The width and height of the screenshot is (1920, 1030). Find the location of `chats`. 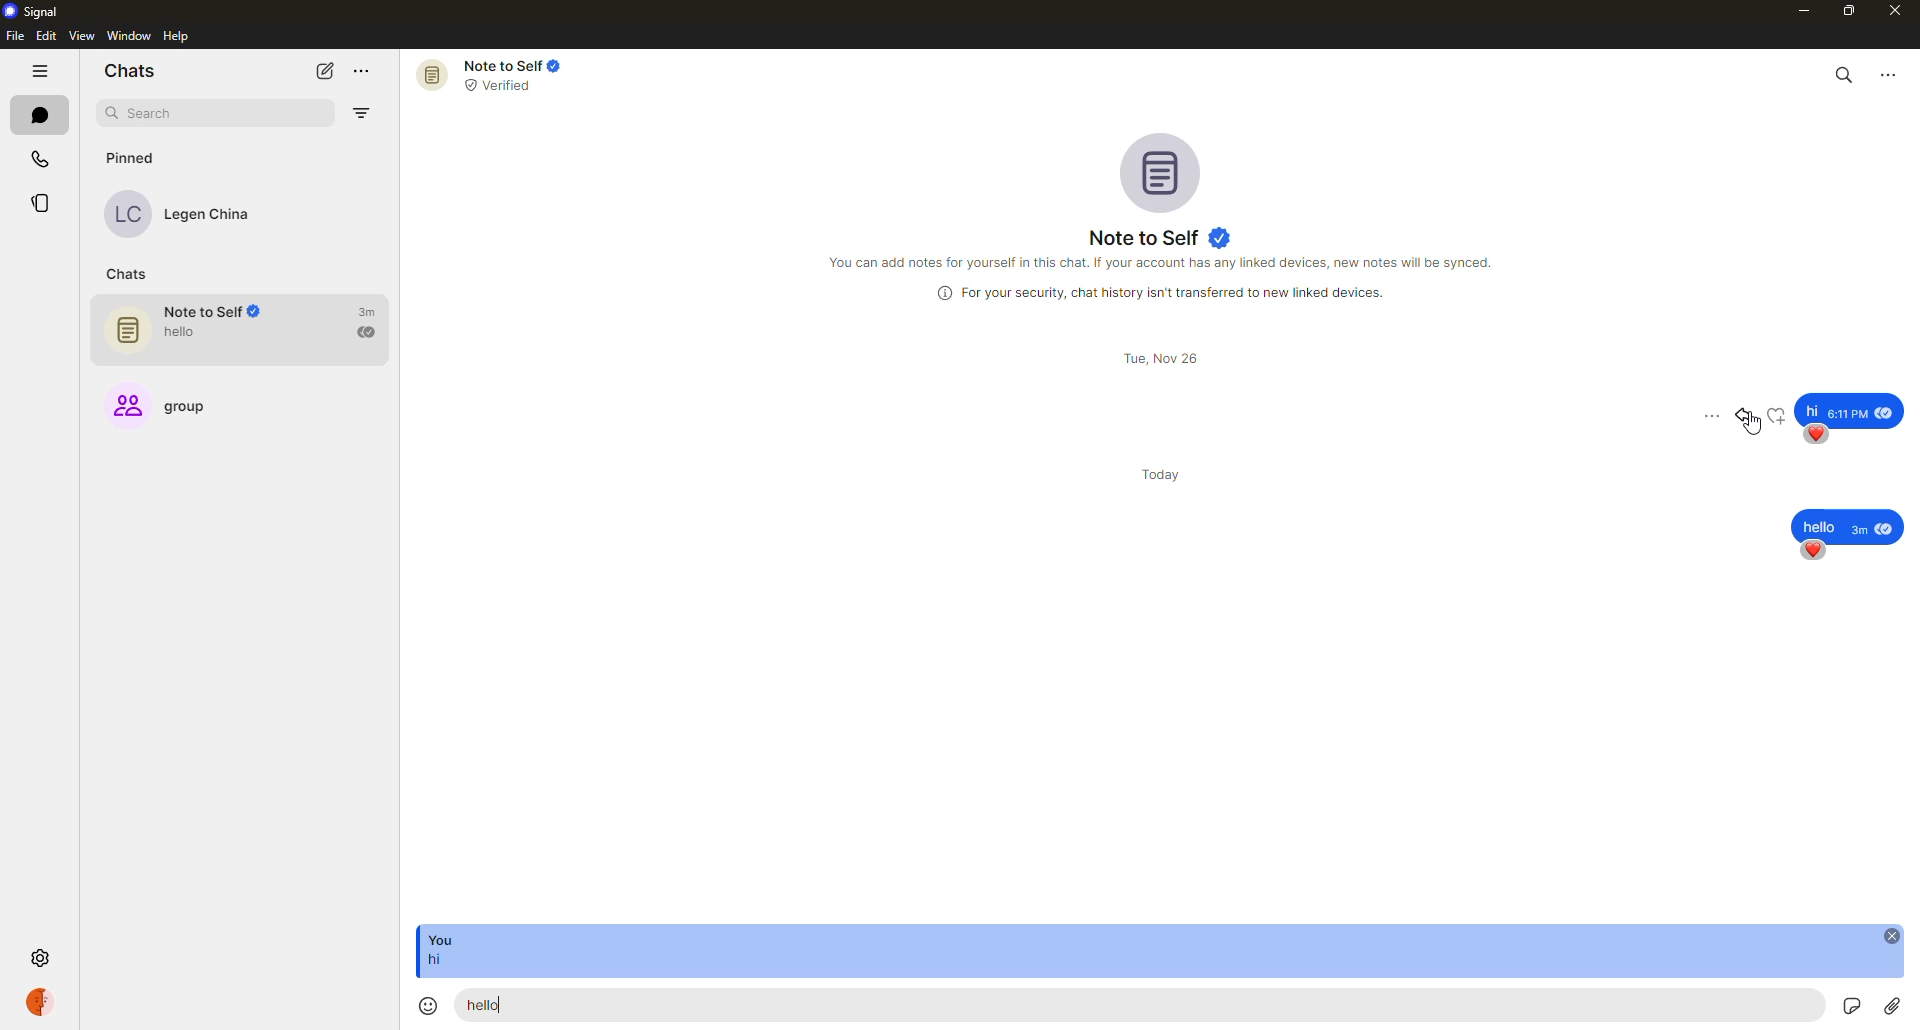

chats is located at coordinates (126, 273).